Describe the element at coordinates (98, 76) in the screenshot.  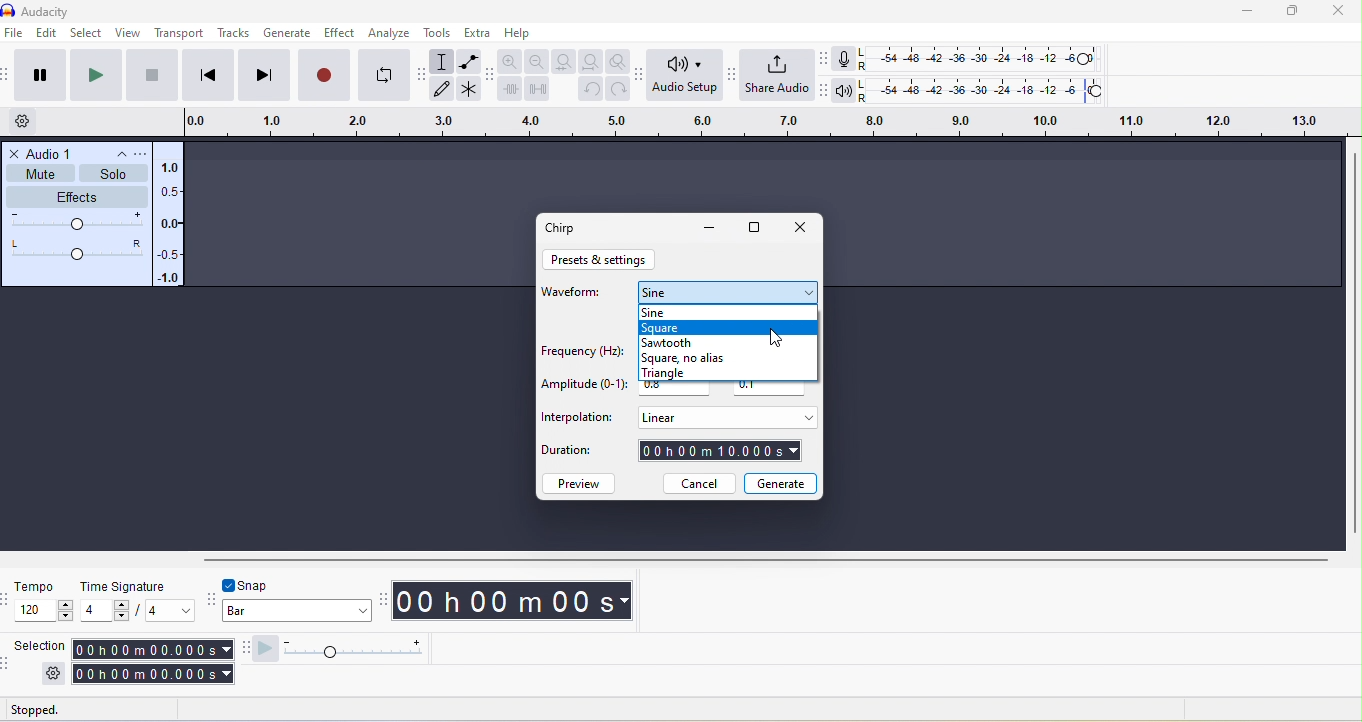
I see `play` at that location.